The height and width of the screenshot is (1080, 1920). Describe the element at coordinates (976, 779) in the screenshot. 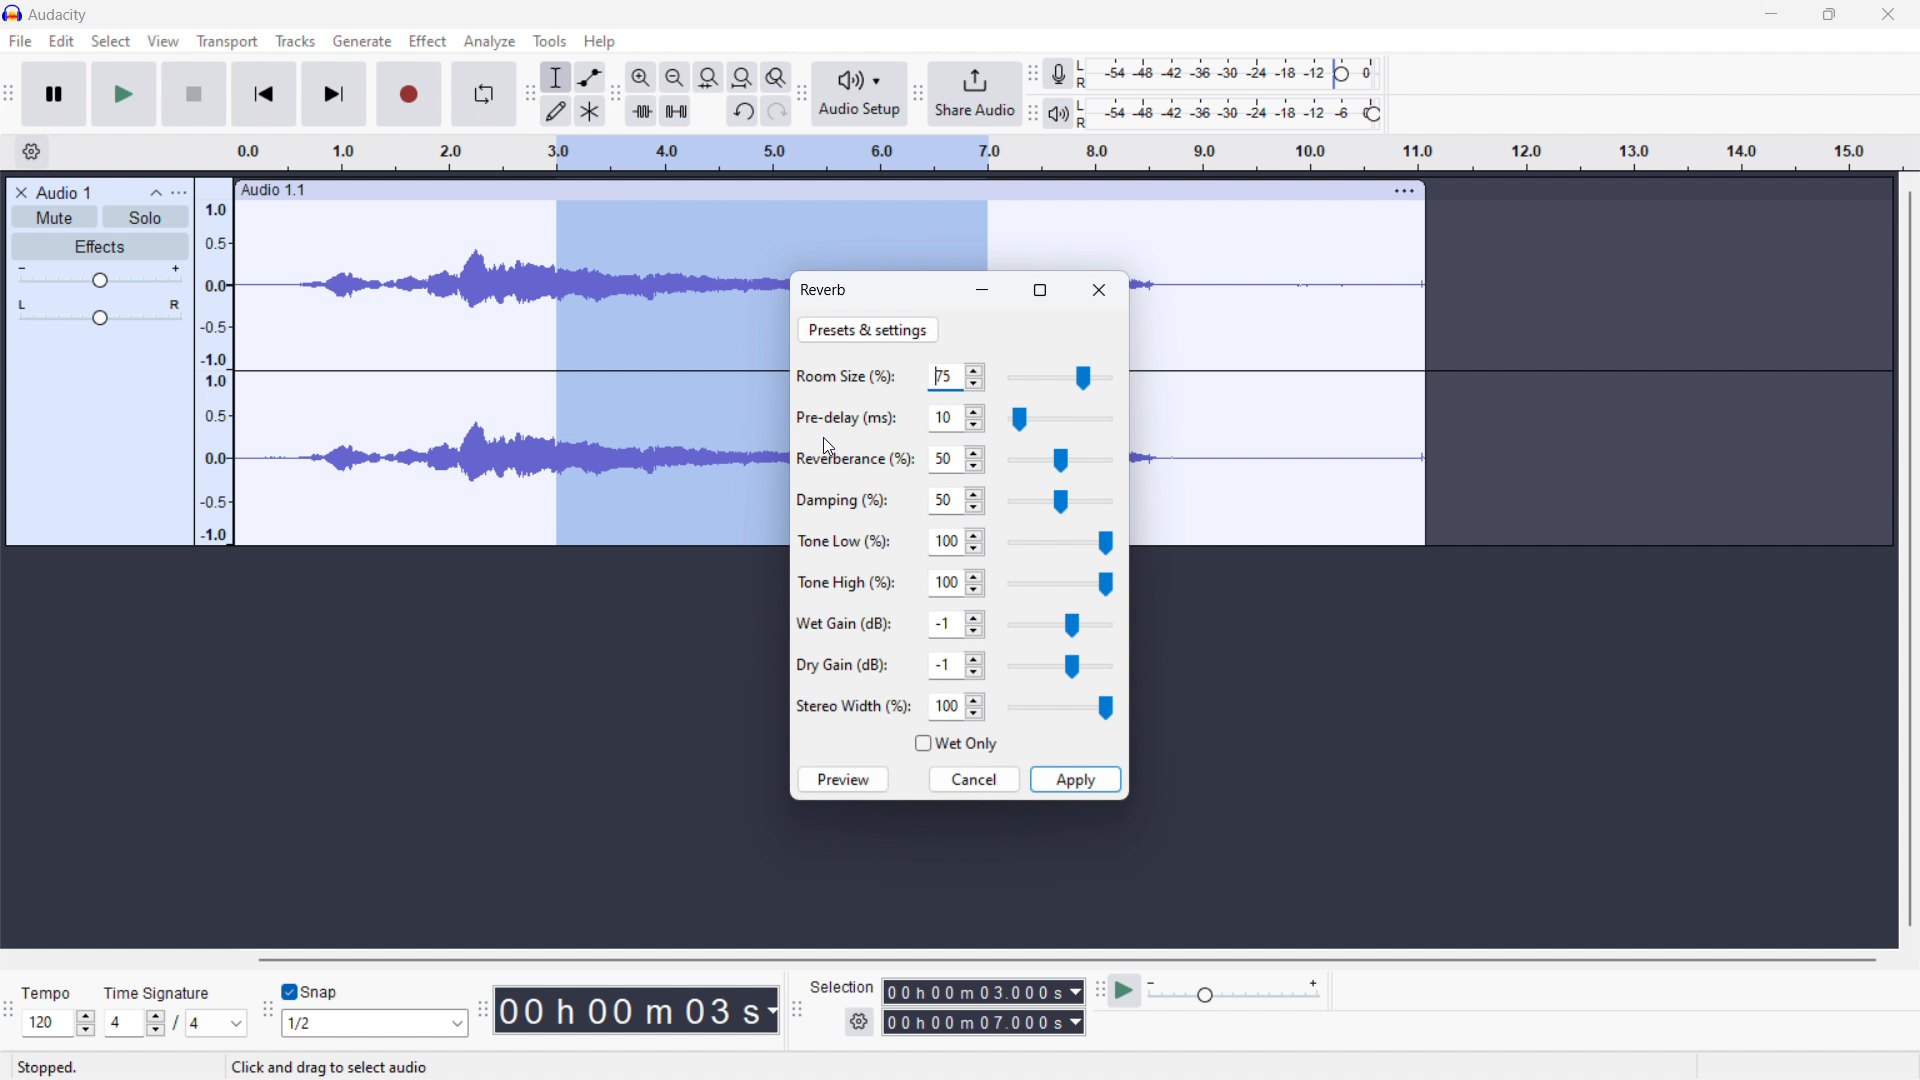

I see `cancel` at that location.